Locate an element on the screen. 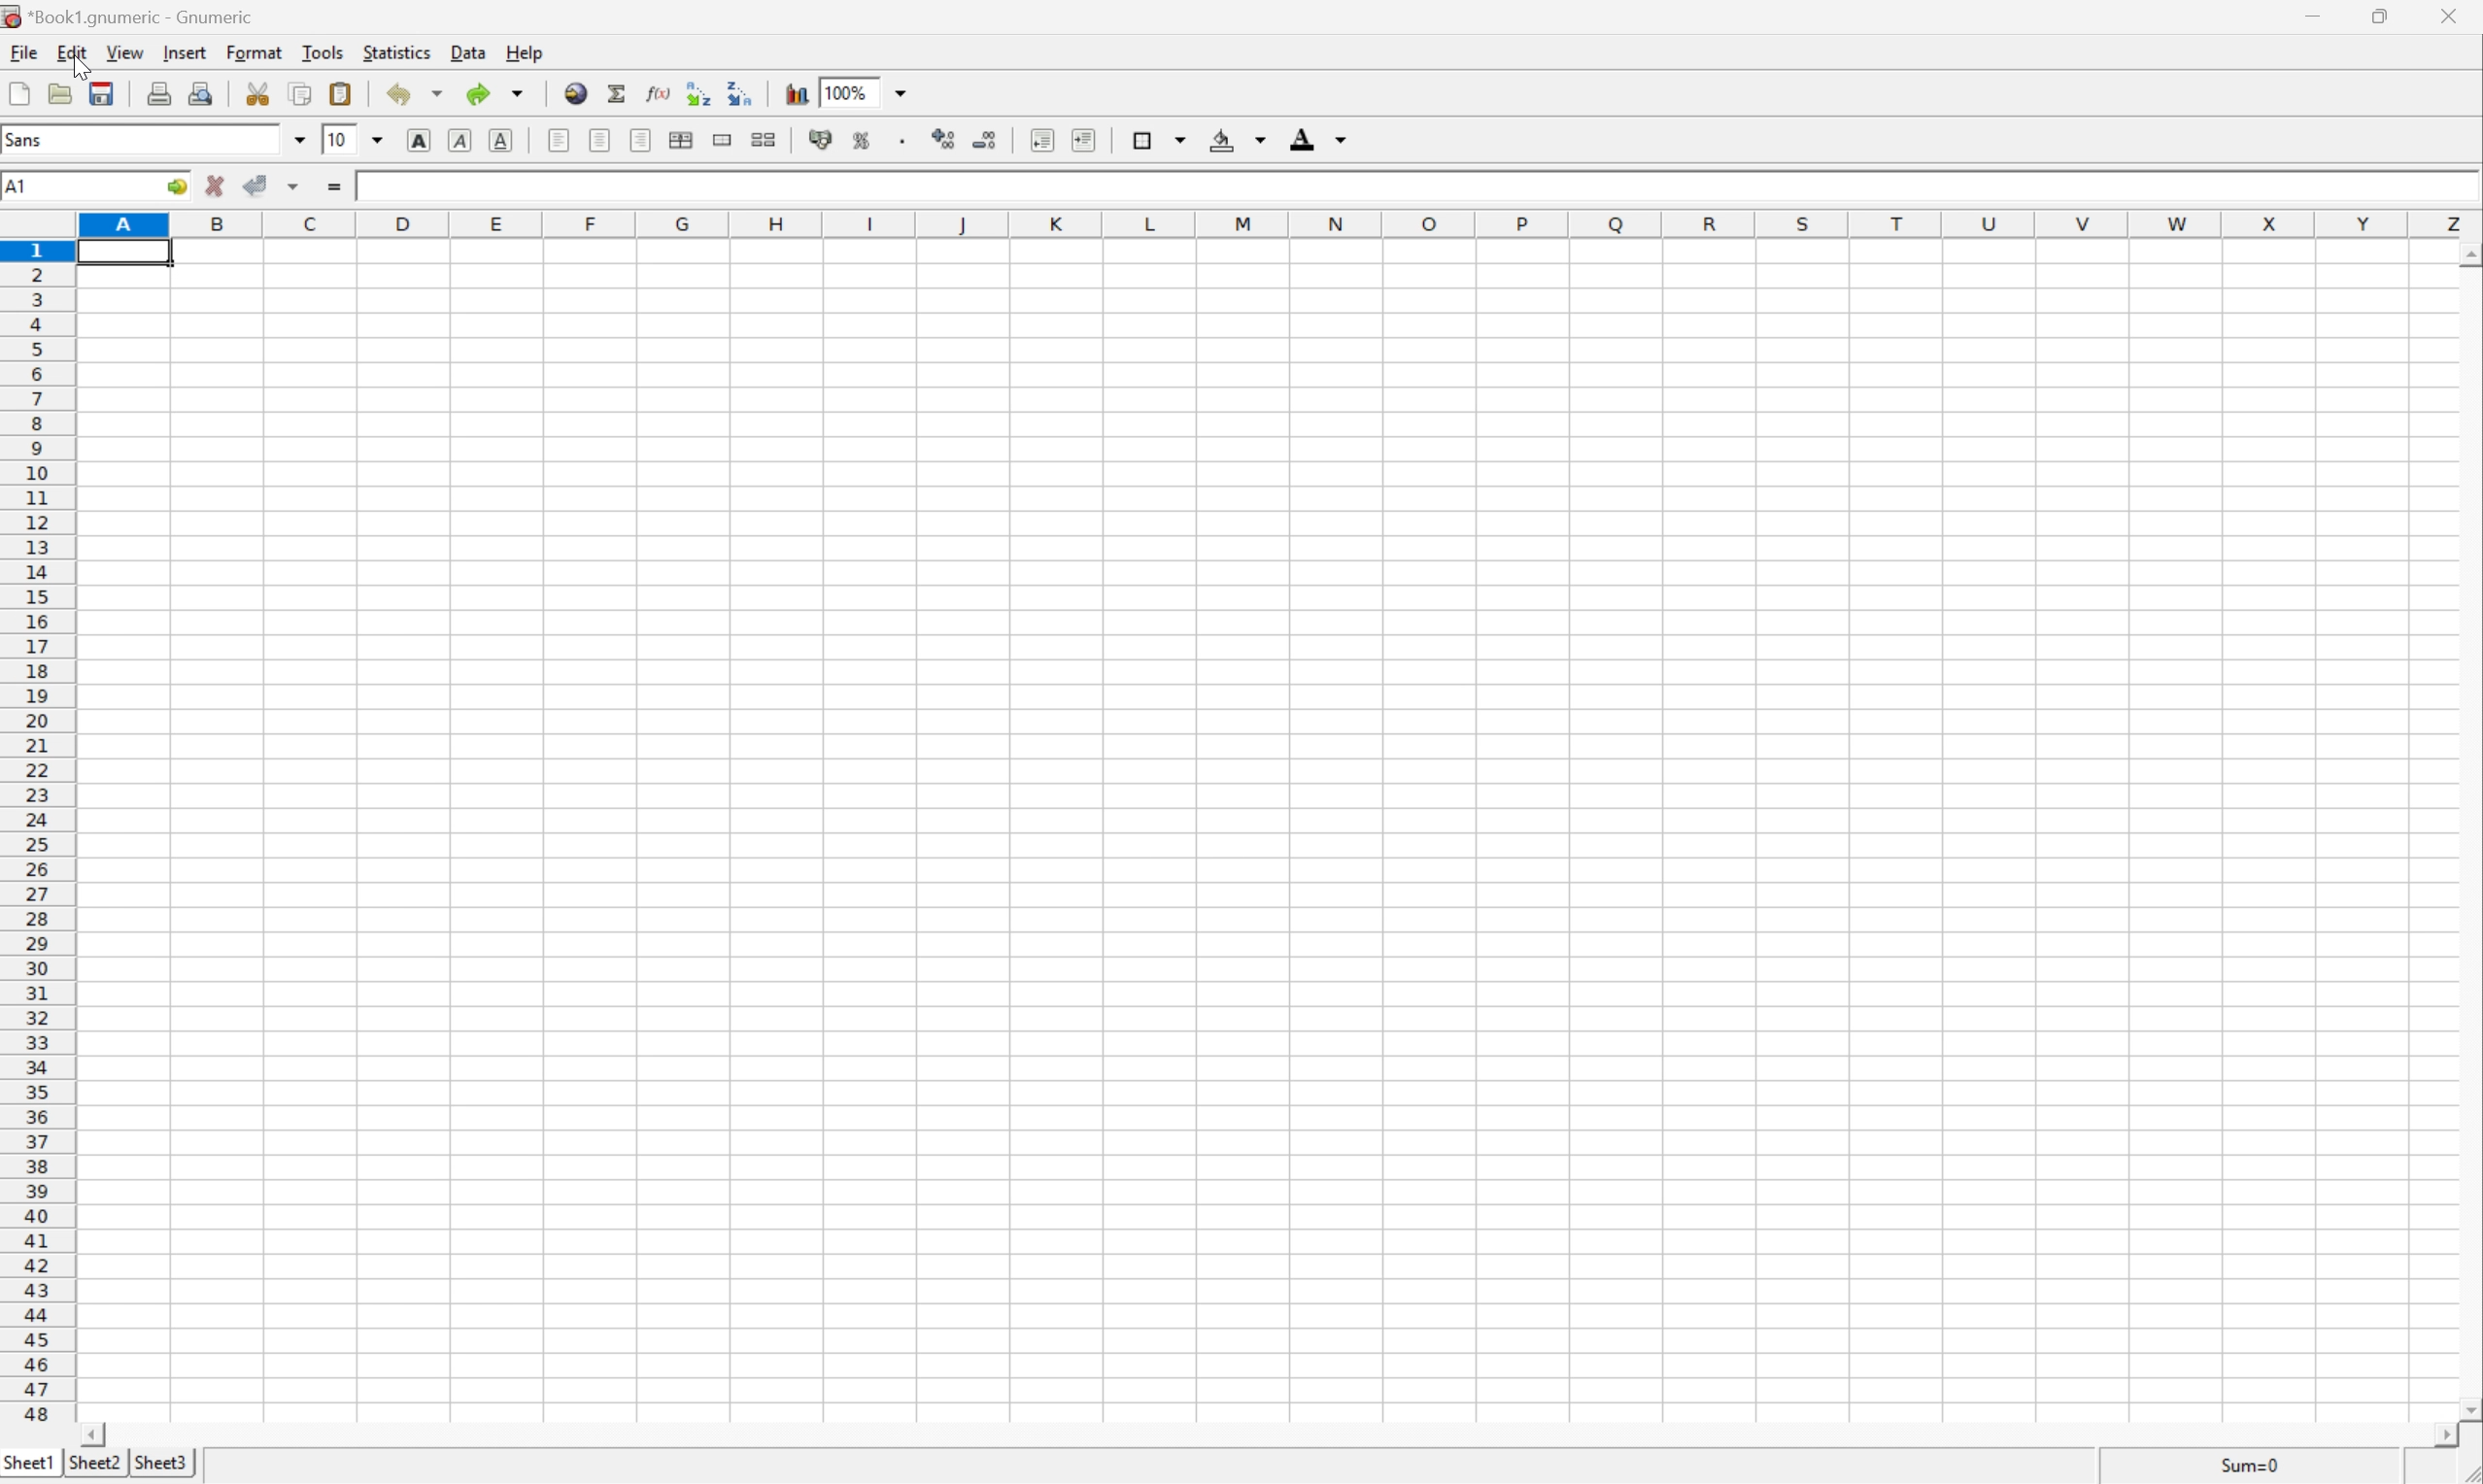  go to is located at coordinates (176, 187).